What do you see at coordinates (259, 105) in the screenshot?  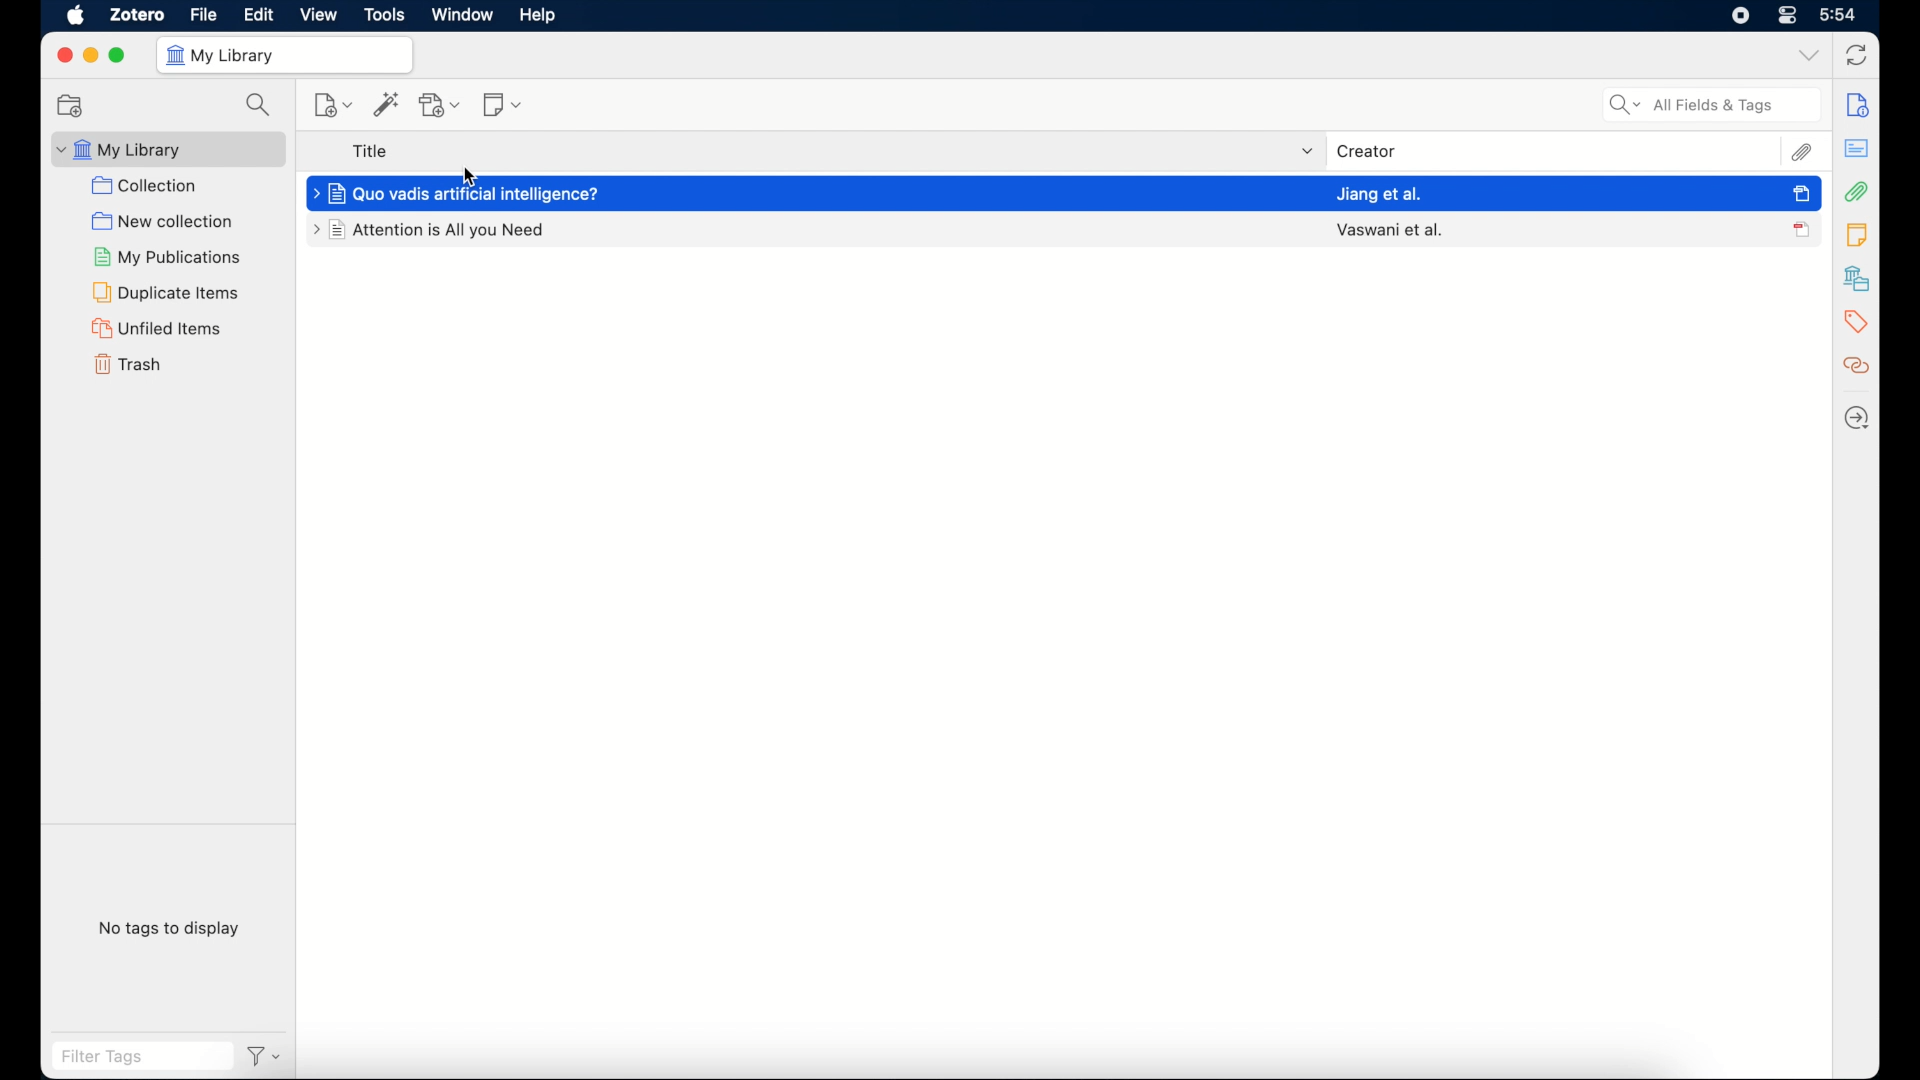 I see `search` at bounding box center [259, 105].